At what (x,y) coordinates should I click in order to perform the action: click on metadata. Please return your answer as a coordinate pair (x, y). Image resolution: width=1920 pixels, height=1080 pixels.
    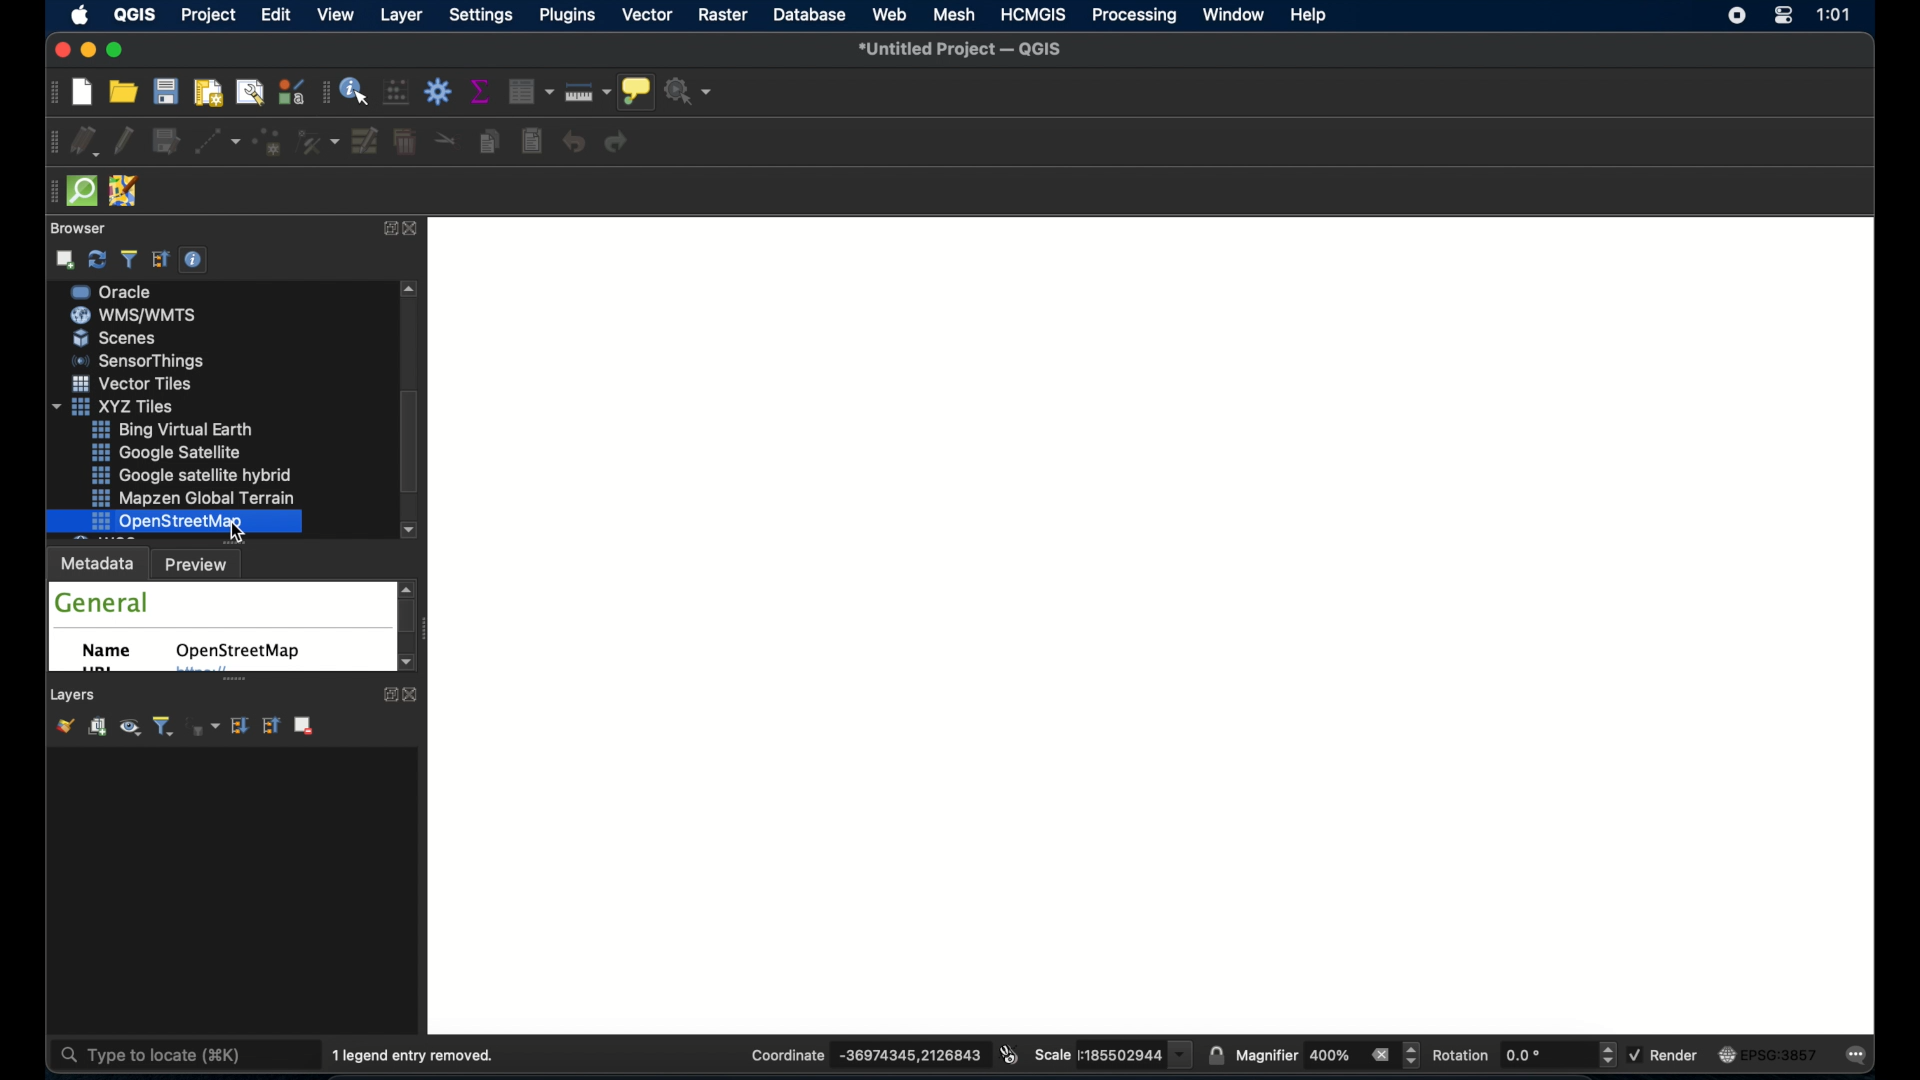
    Looking at the image, I should click on (97, 564).